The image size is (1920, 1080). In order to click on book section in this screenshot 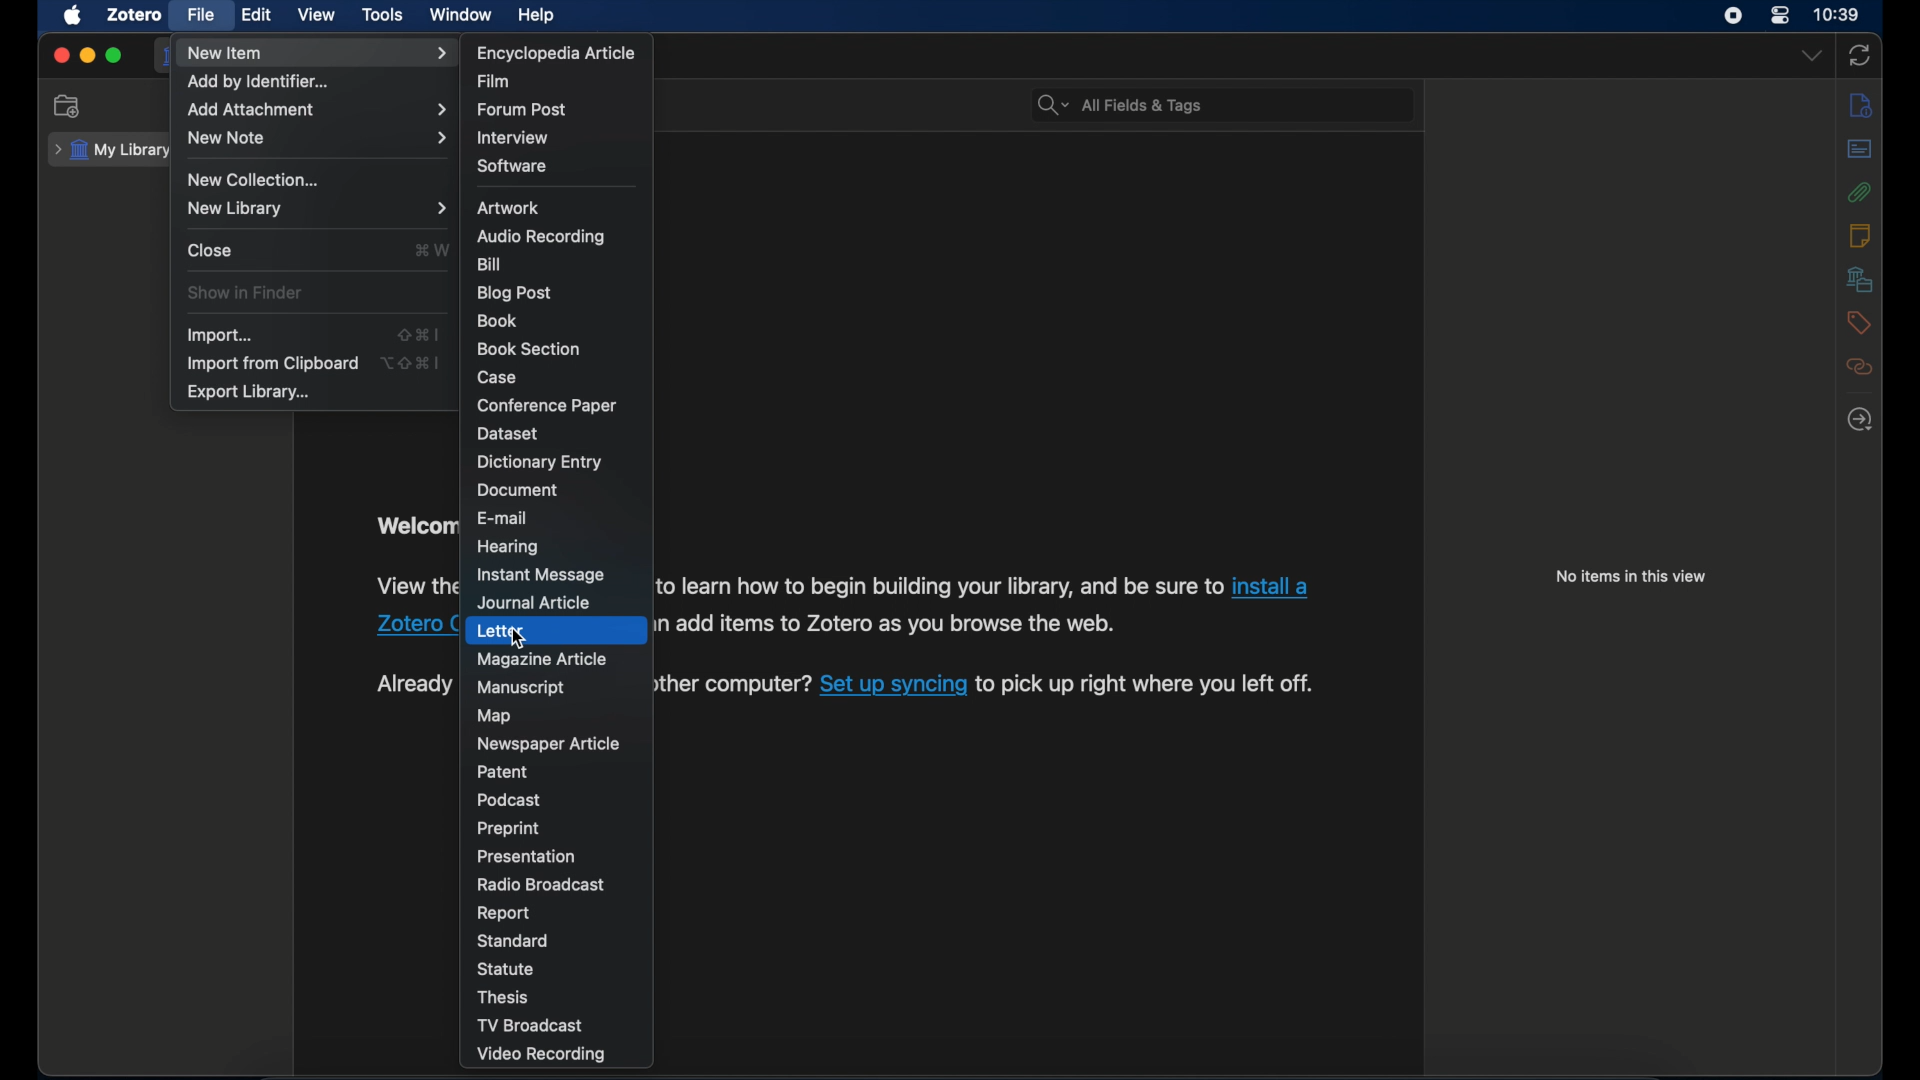, I will do `click(528, 350)`.